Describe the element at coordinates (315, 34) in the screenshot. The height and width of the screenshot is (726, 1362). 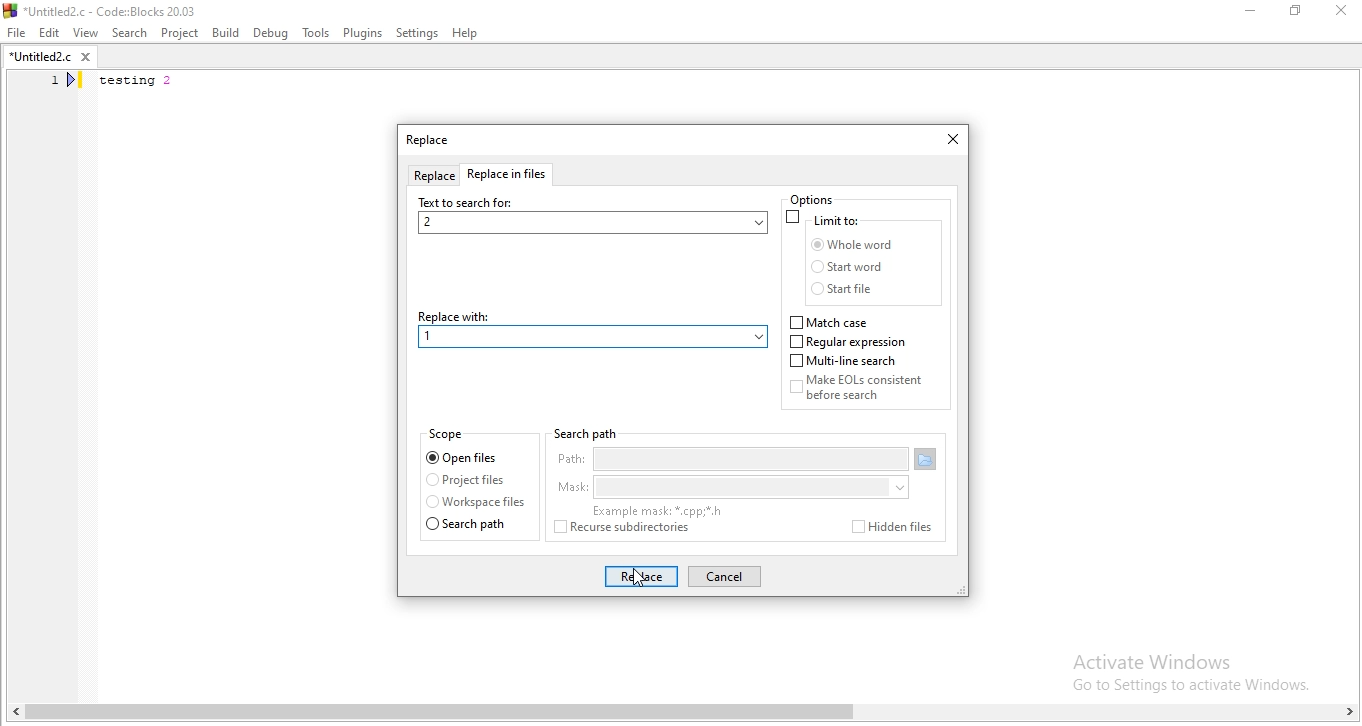
I see `Tools ` at that location.